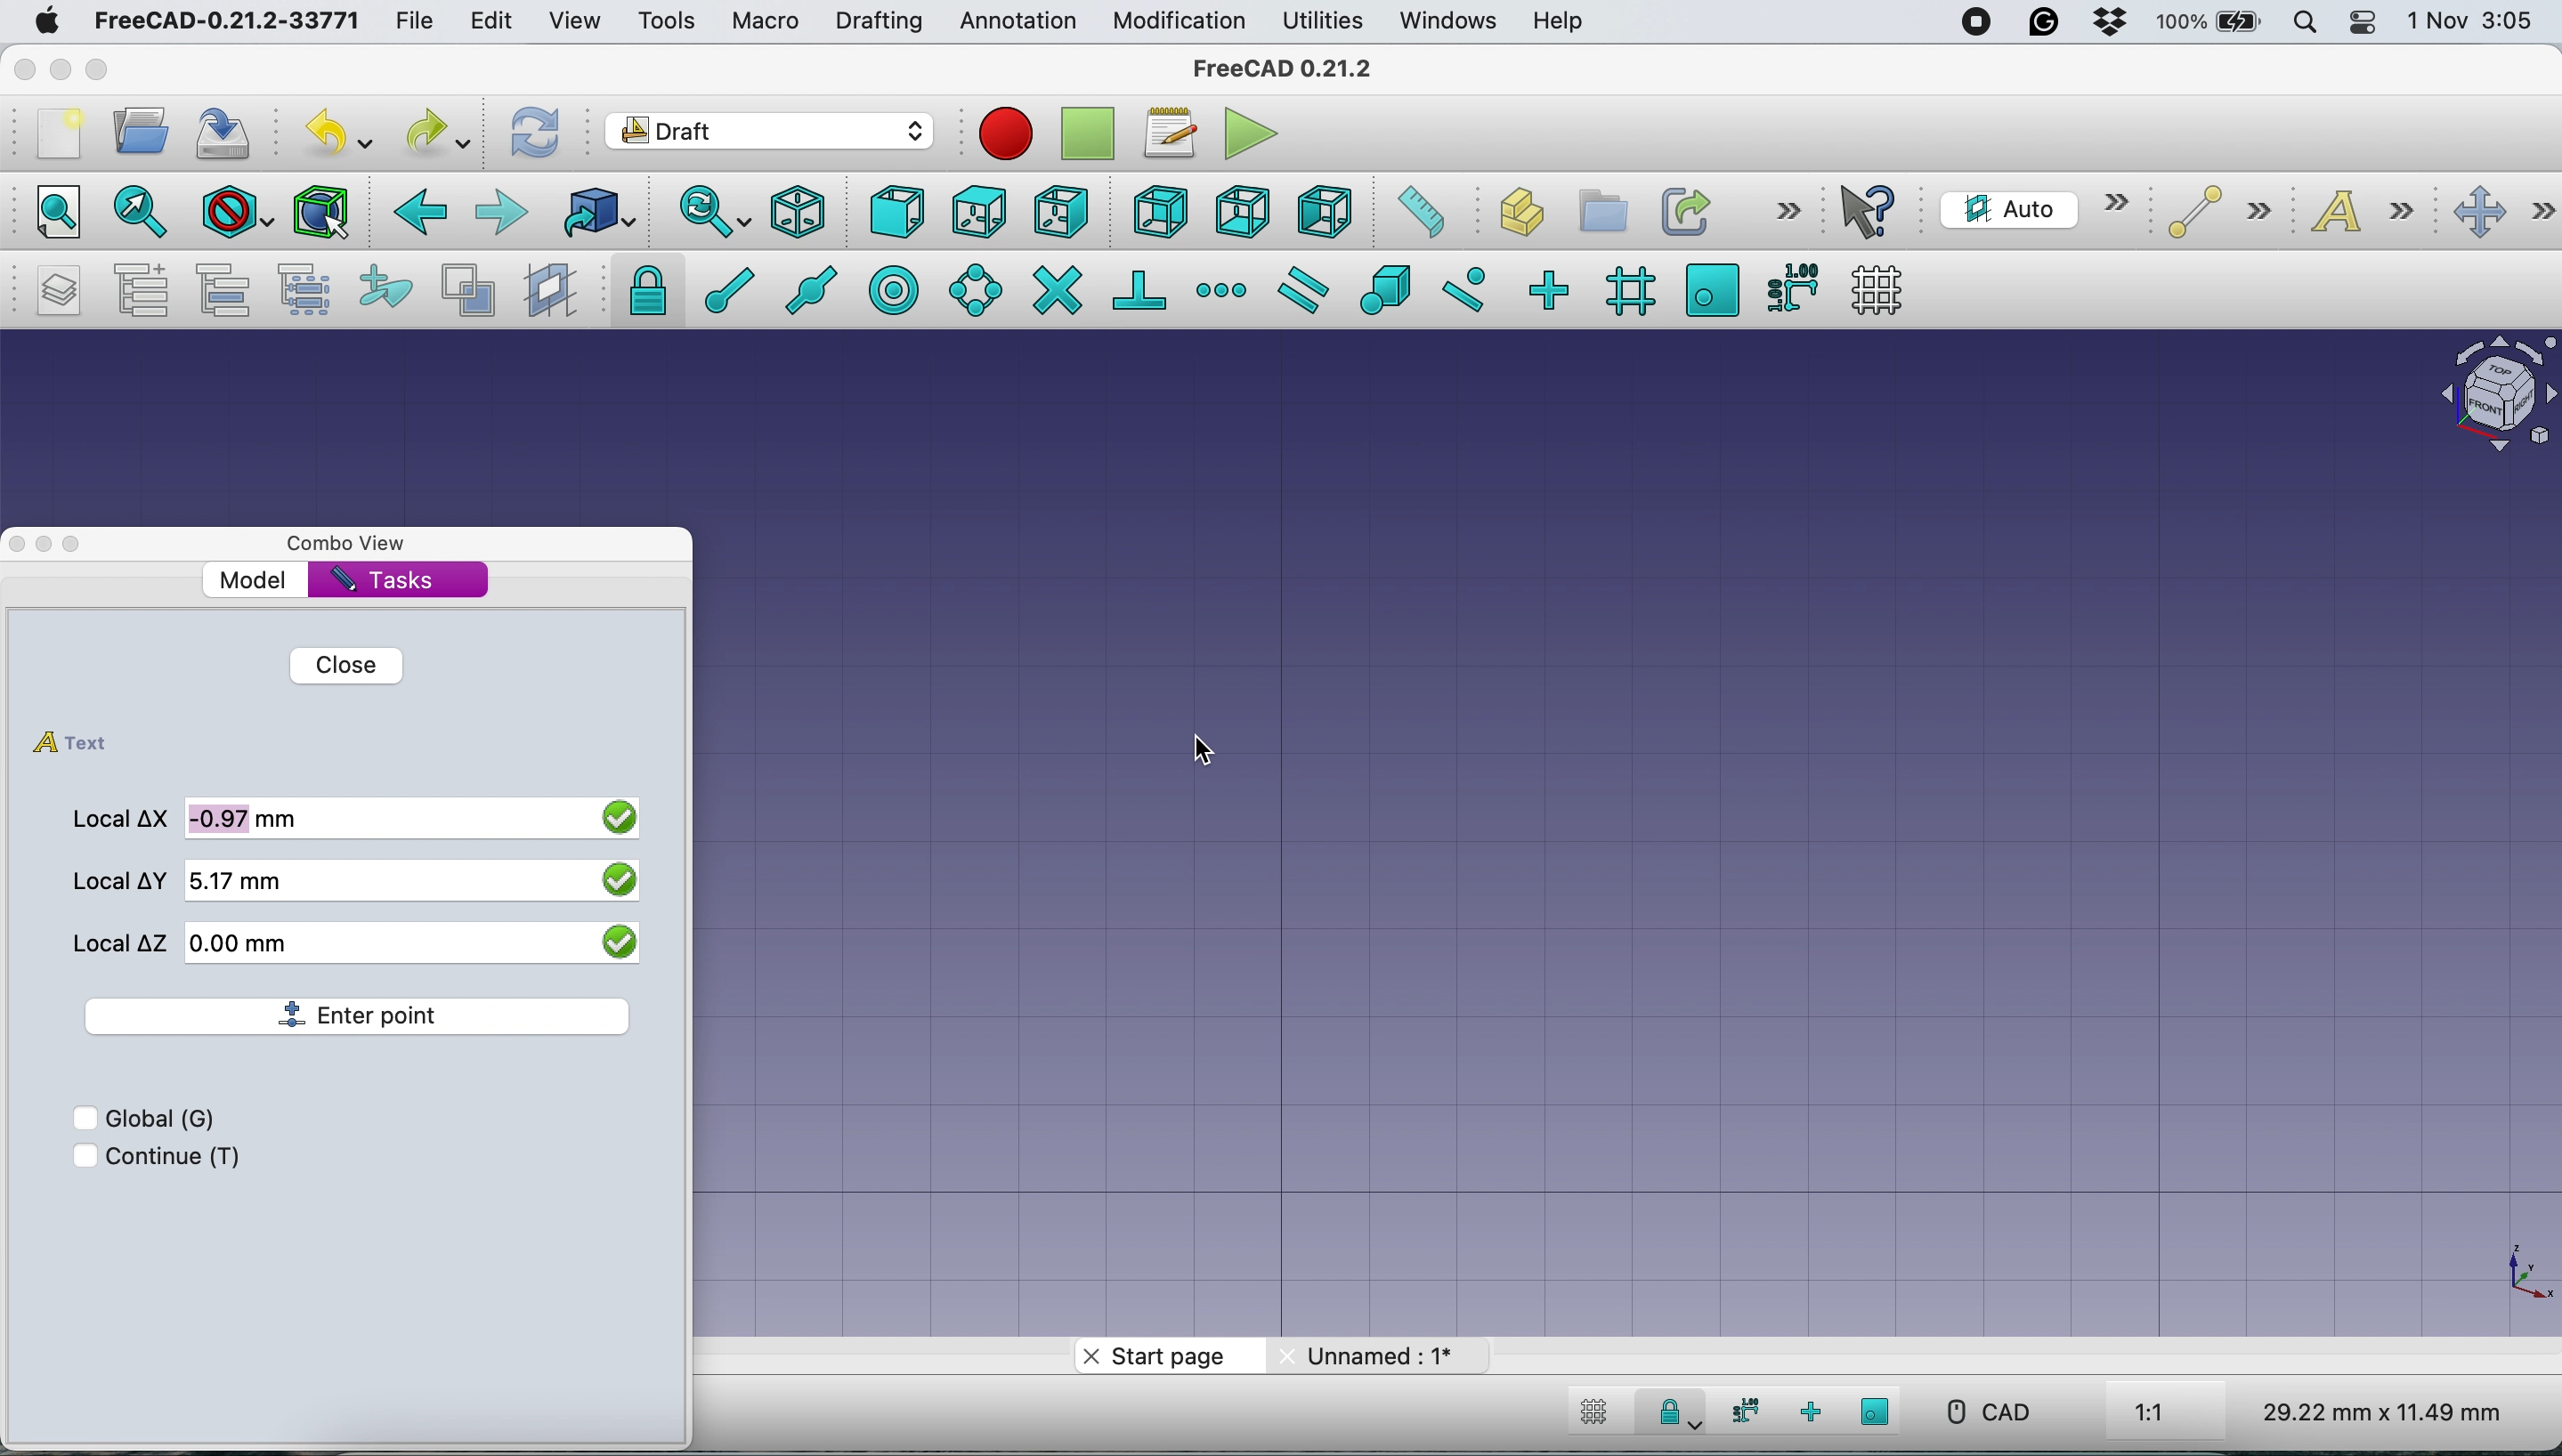  I want to click on tools, so click(665, 22).